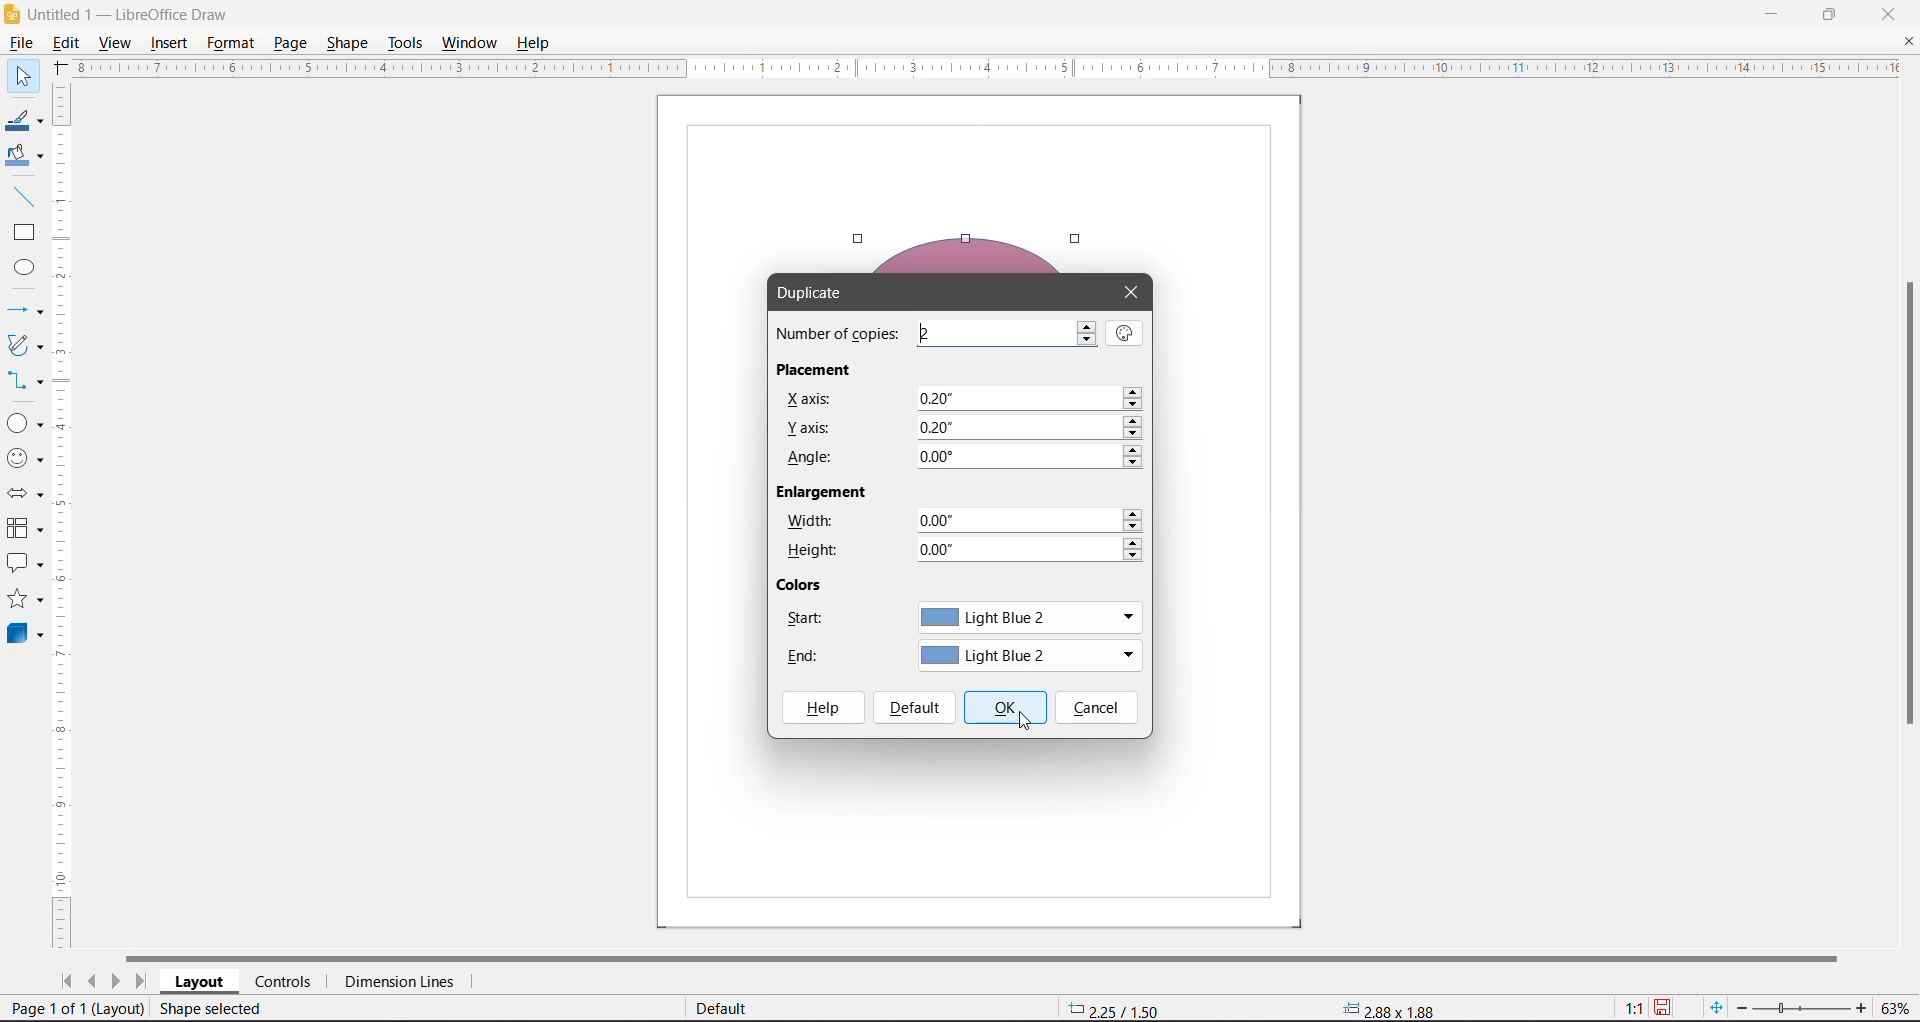 This screenshot has width=1920, height=1022. What do you see at coordinates (28, 461) in the screenshot?
I see `Symbol Shapes` at bounding box center [28, 461].